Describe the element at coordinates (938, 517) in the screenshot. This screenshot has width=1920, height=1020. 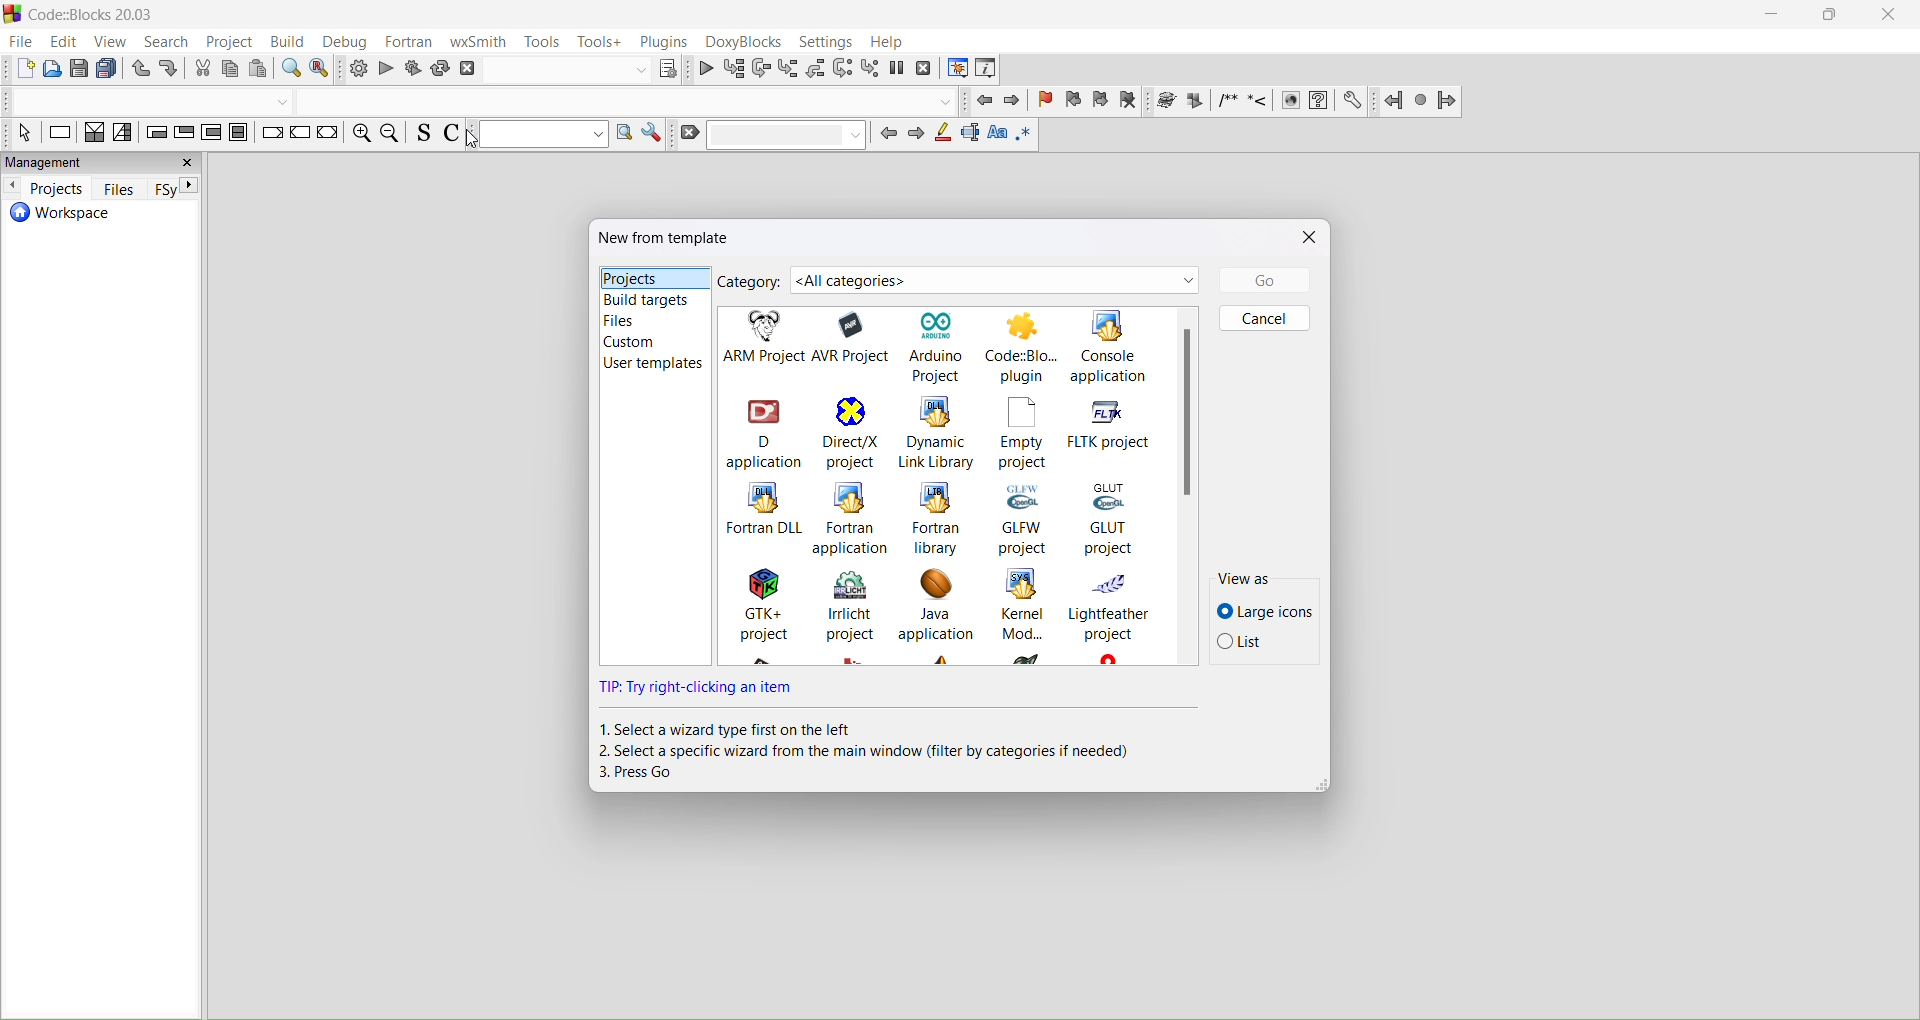
I see `fortran library` at that location.